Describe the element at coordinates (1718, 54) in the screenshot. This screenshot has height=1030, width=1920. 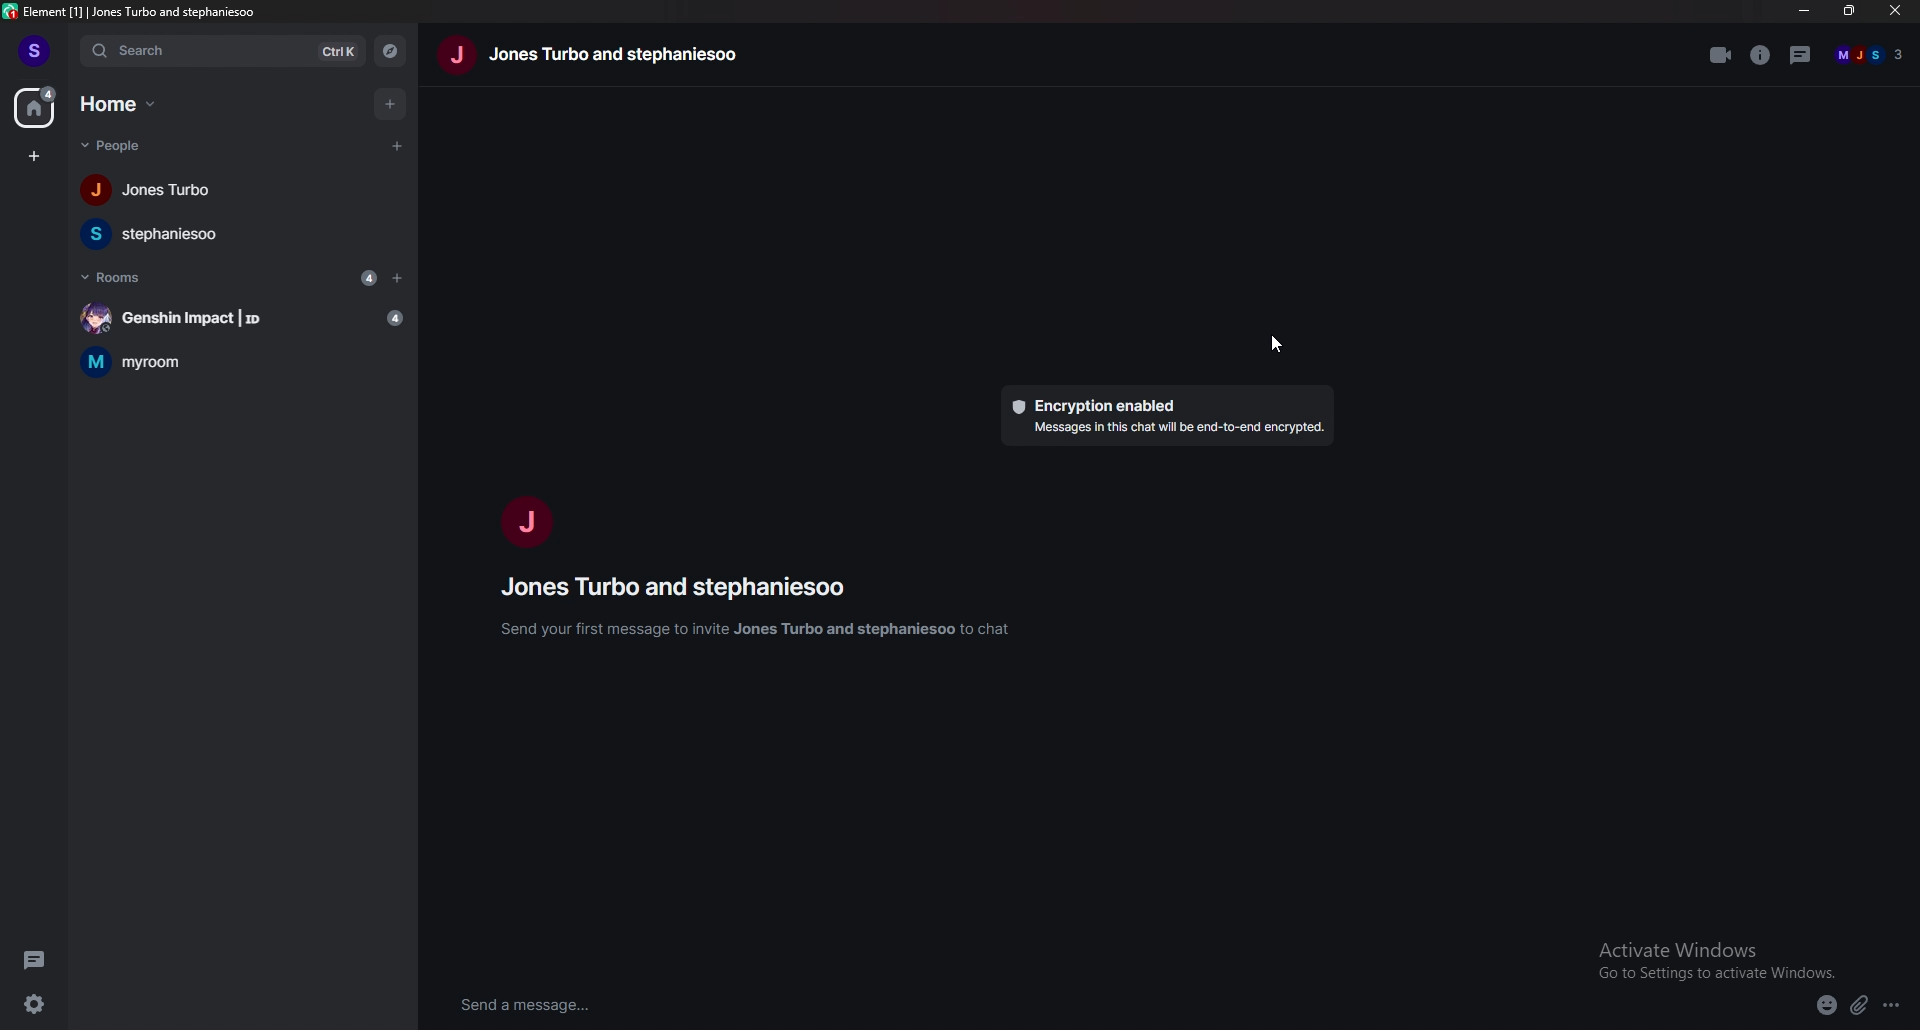
I see `video call` at that location.